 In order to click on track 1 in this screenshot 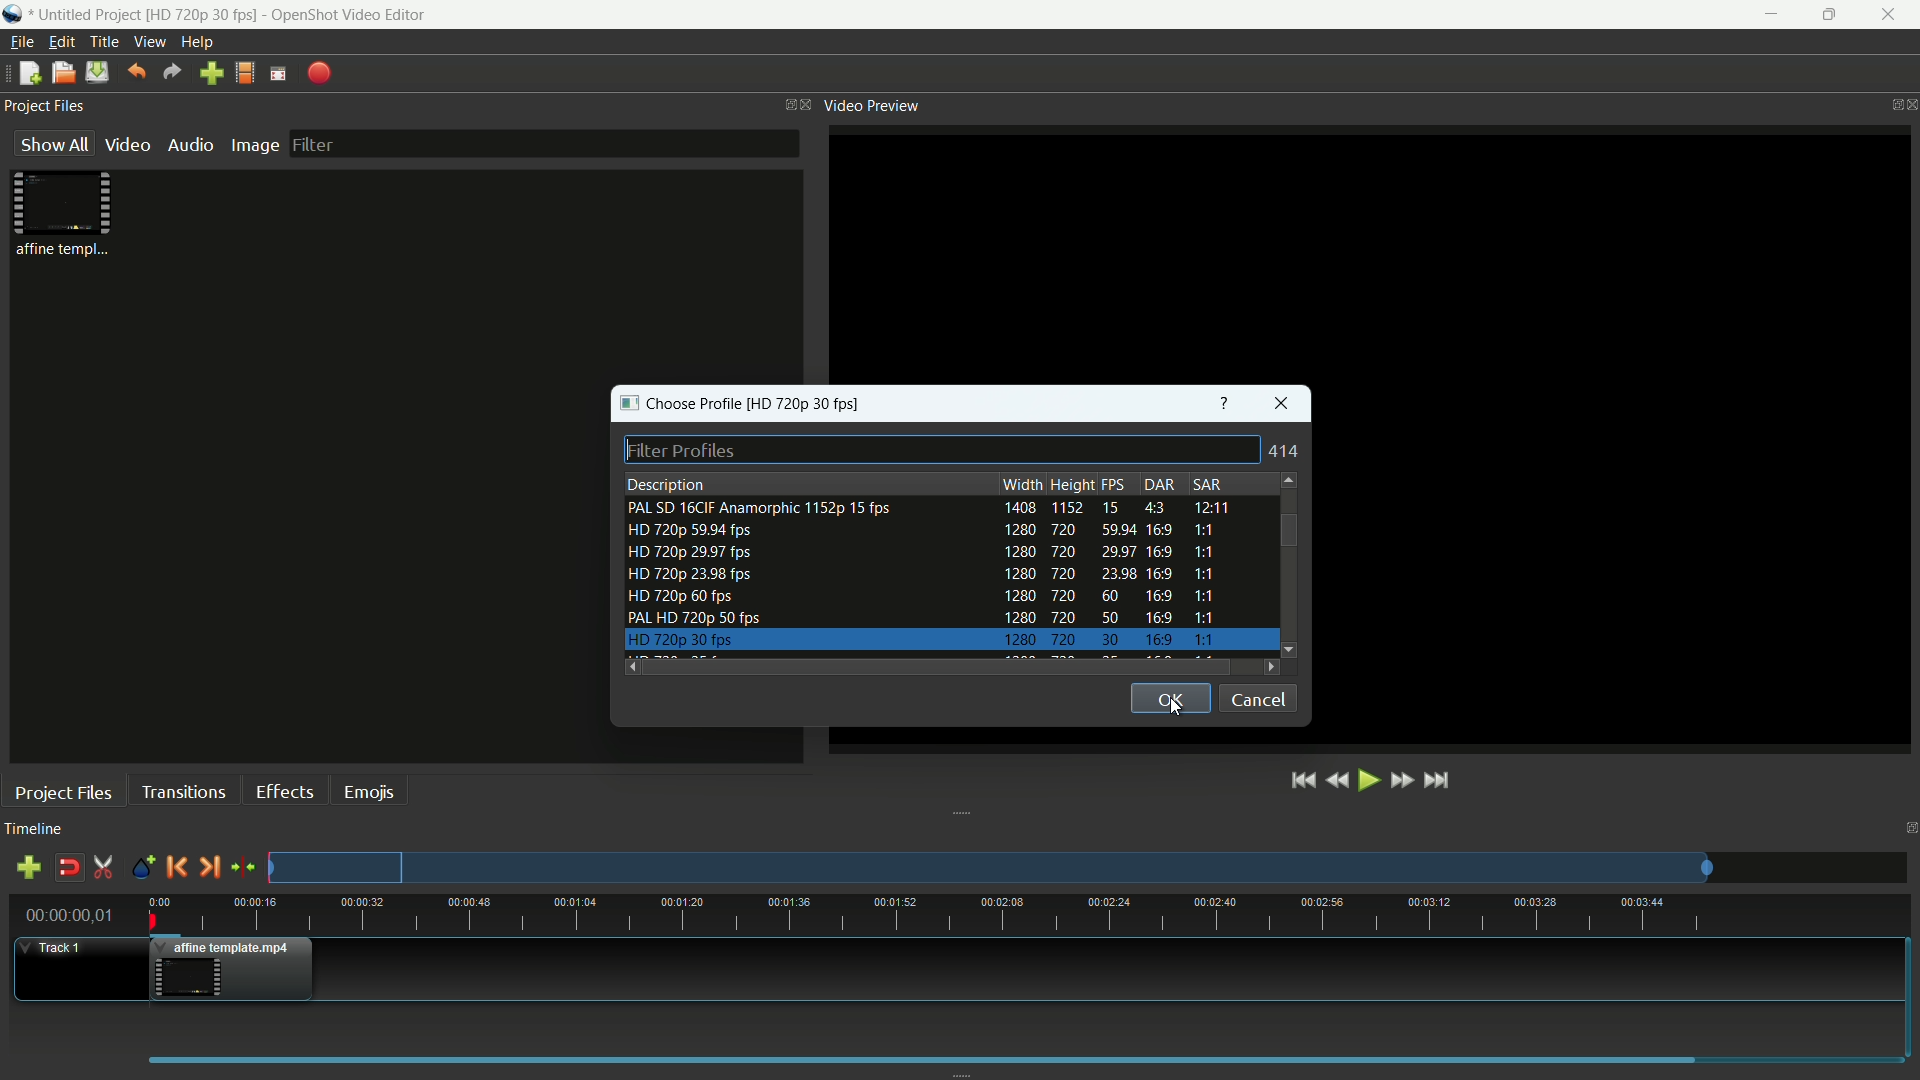, I will do `click(56, 949)`.